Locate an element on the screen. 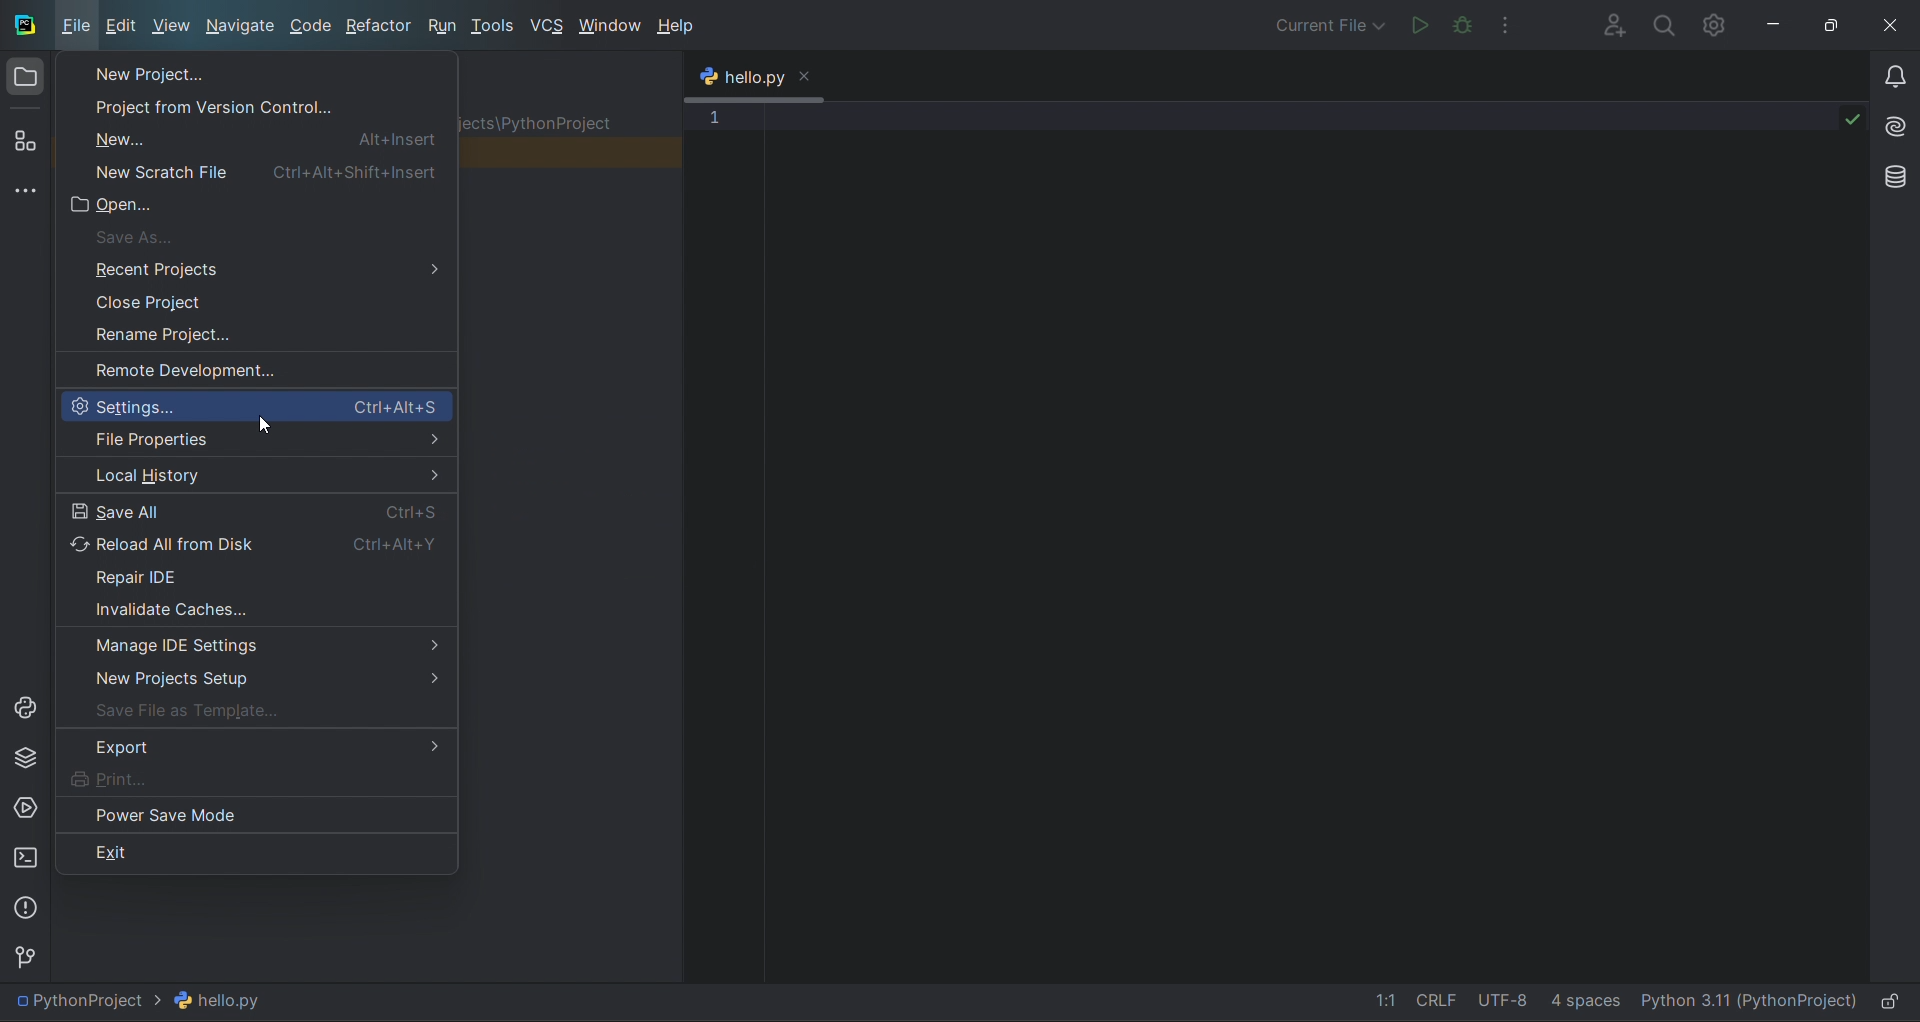  close is located at coordinates (1896, 26).